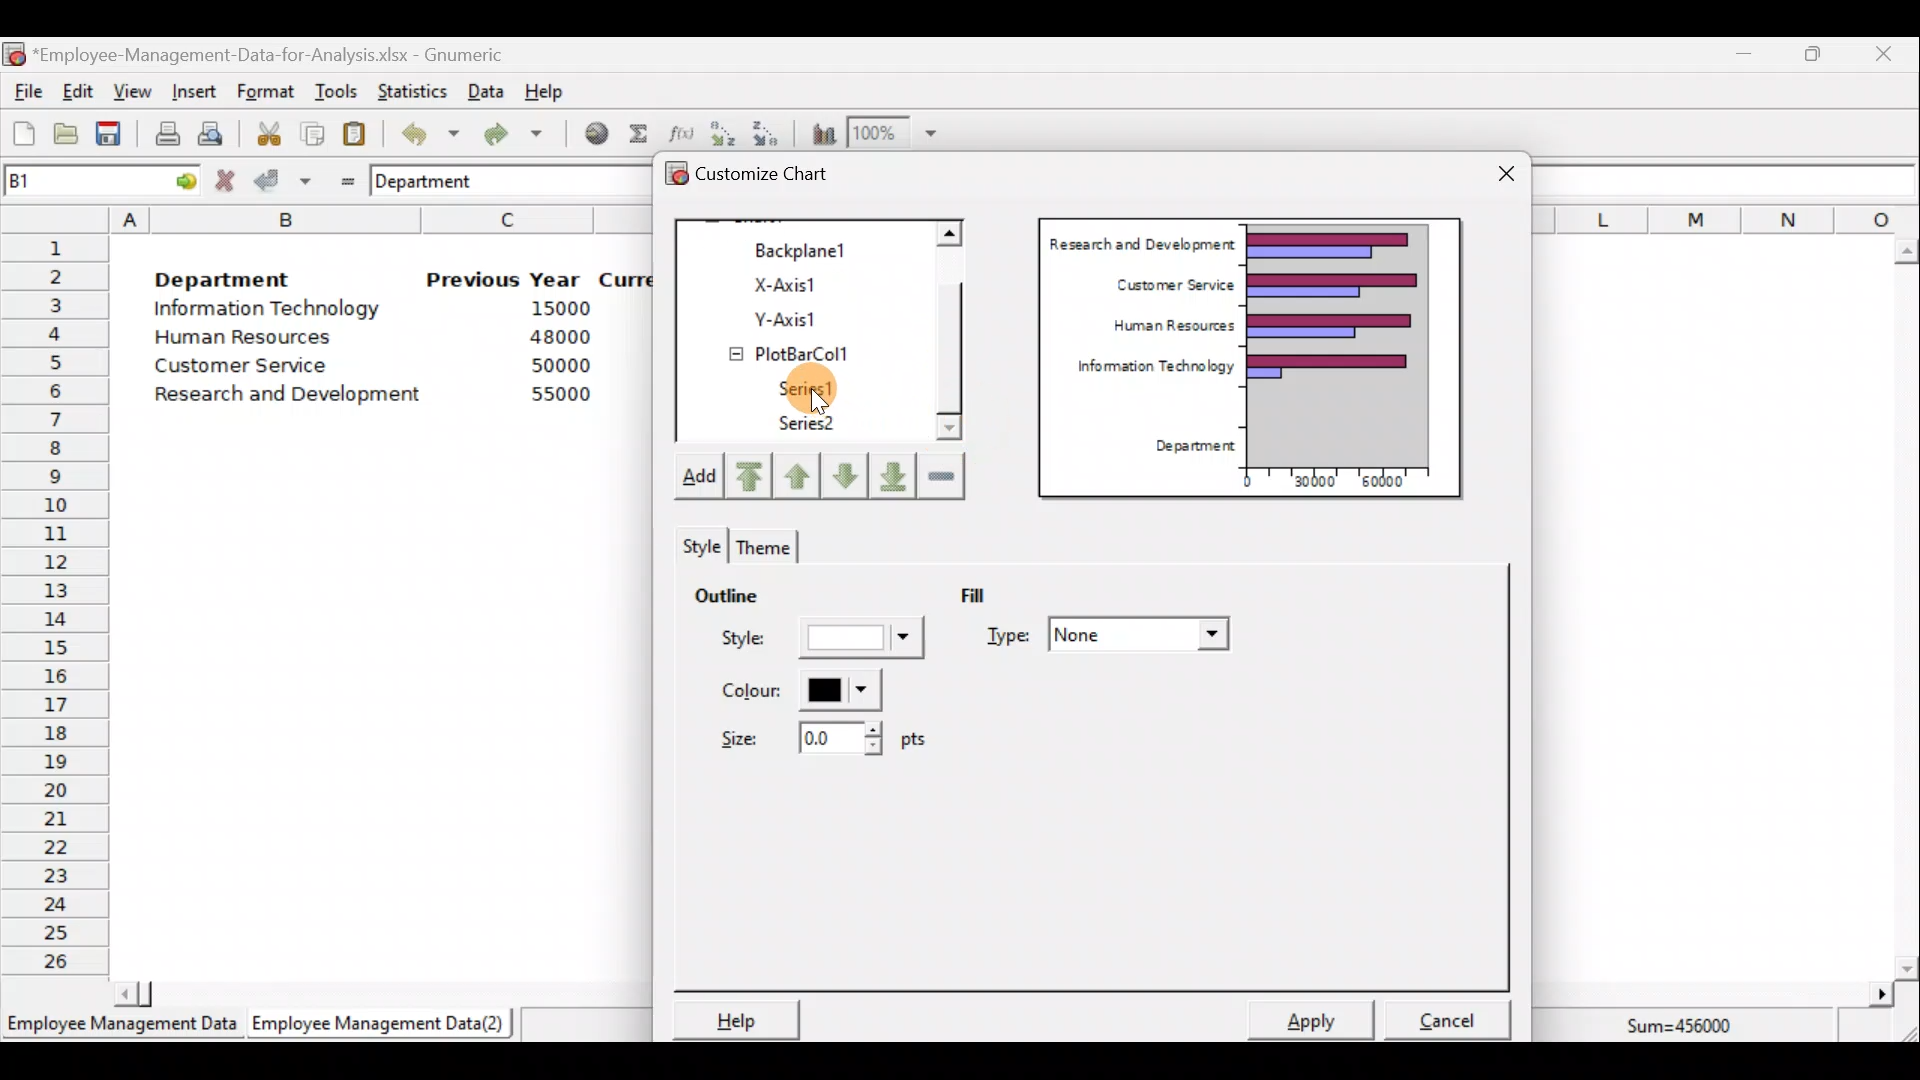  I want to click on Move down, so click(844, 476).